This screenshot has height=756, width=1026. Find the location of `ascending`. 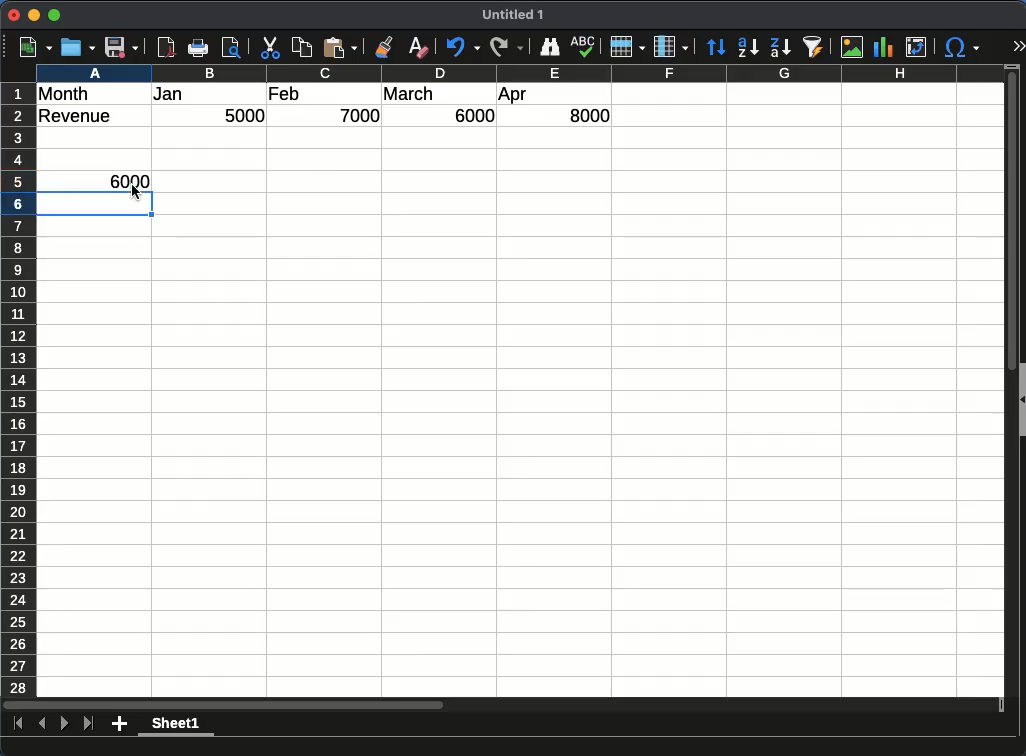

ascending is located at coordinates (746, 48).